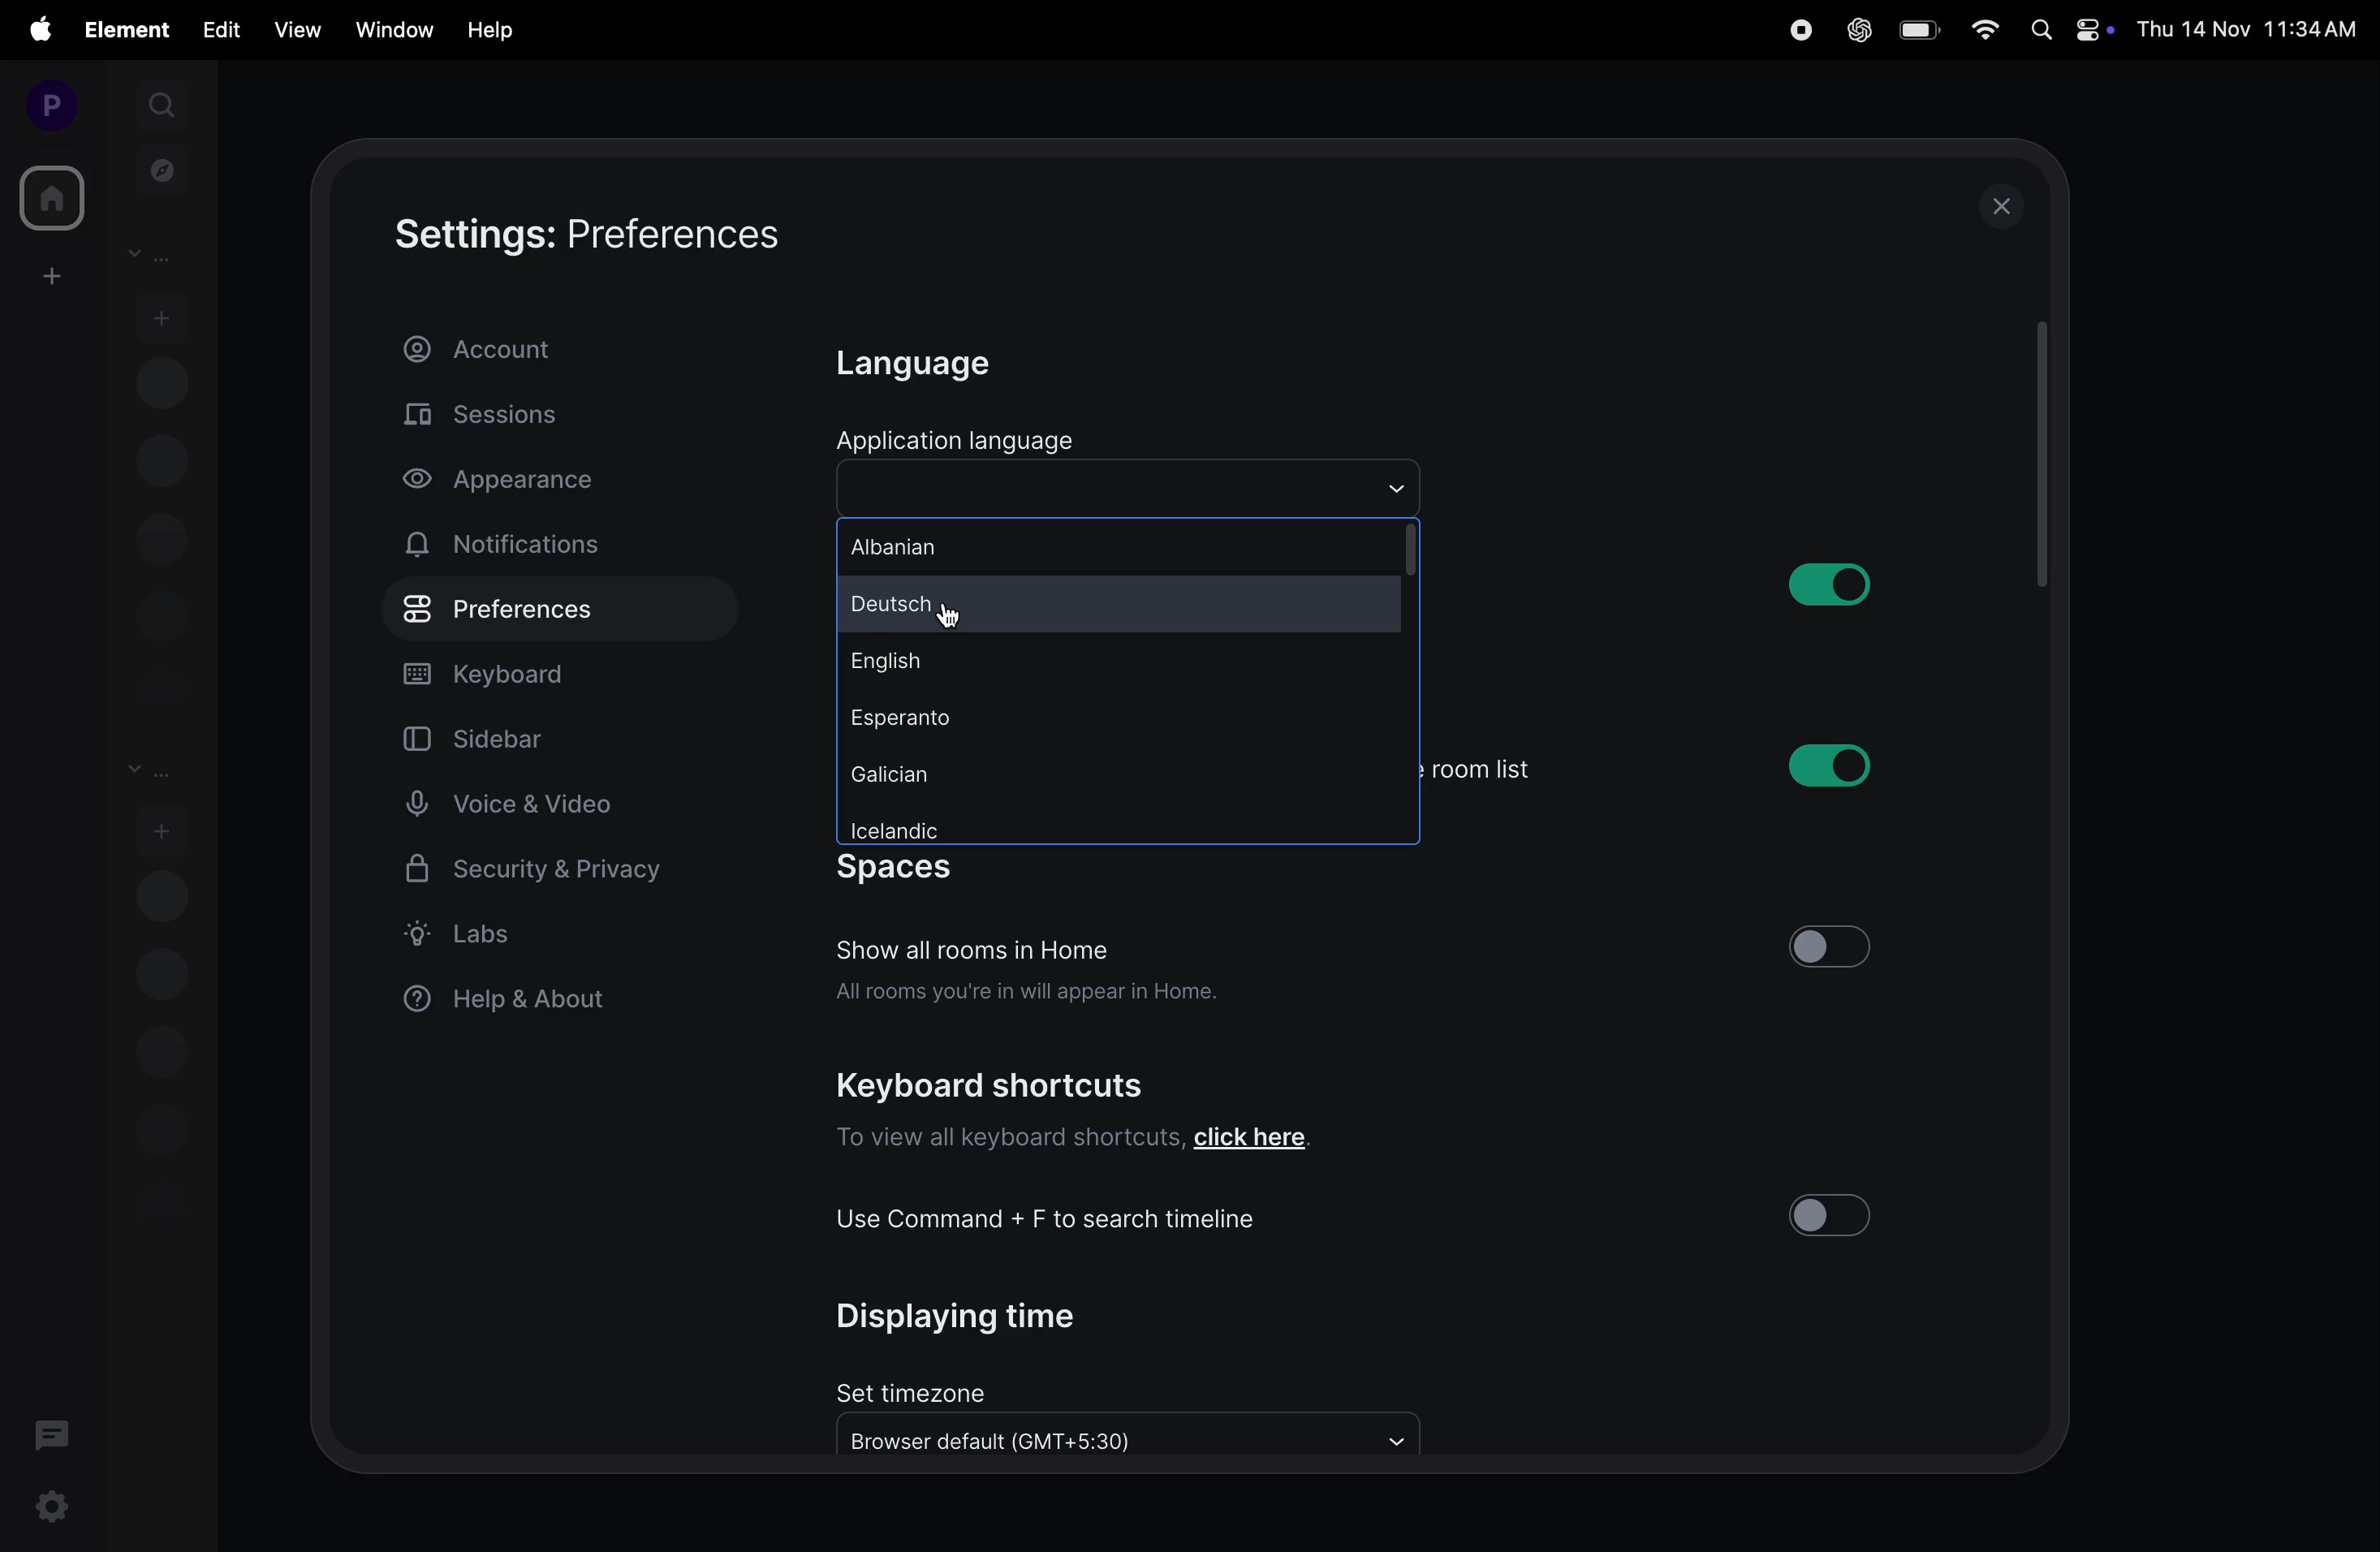 This screenshot has height=1552, width=2380. What do you see at coordinates (1837, 583) in the screenshot?
I see `button` at bounding box center [1837, 583].